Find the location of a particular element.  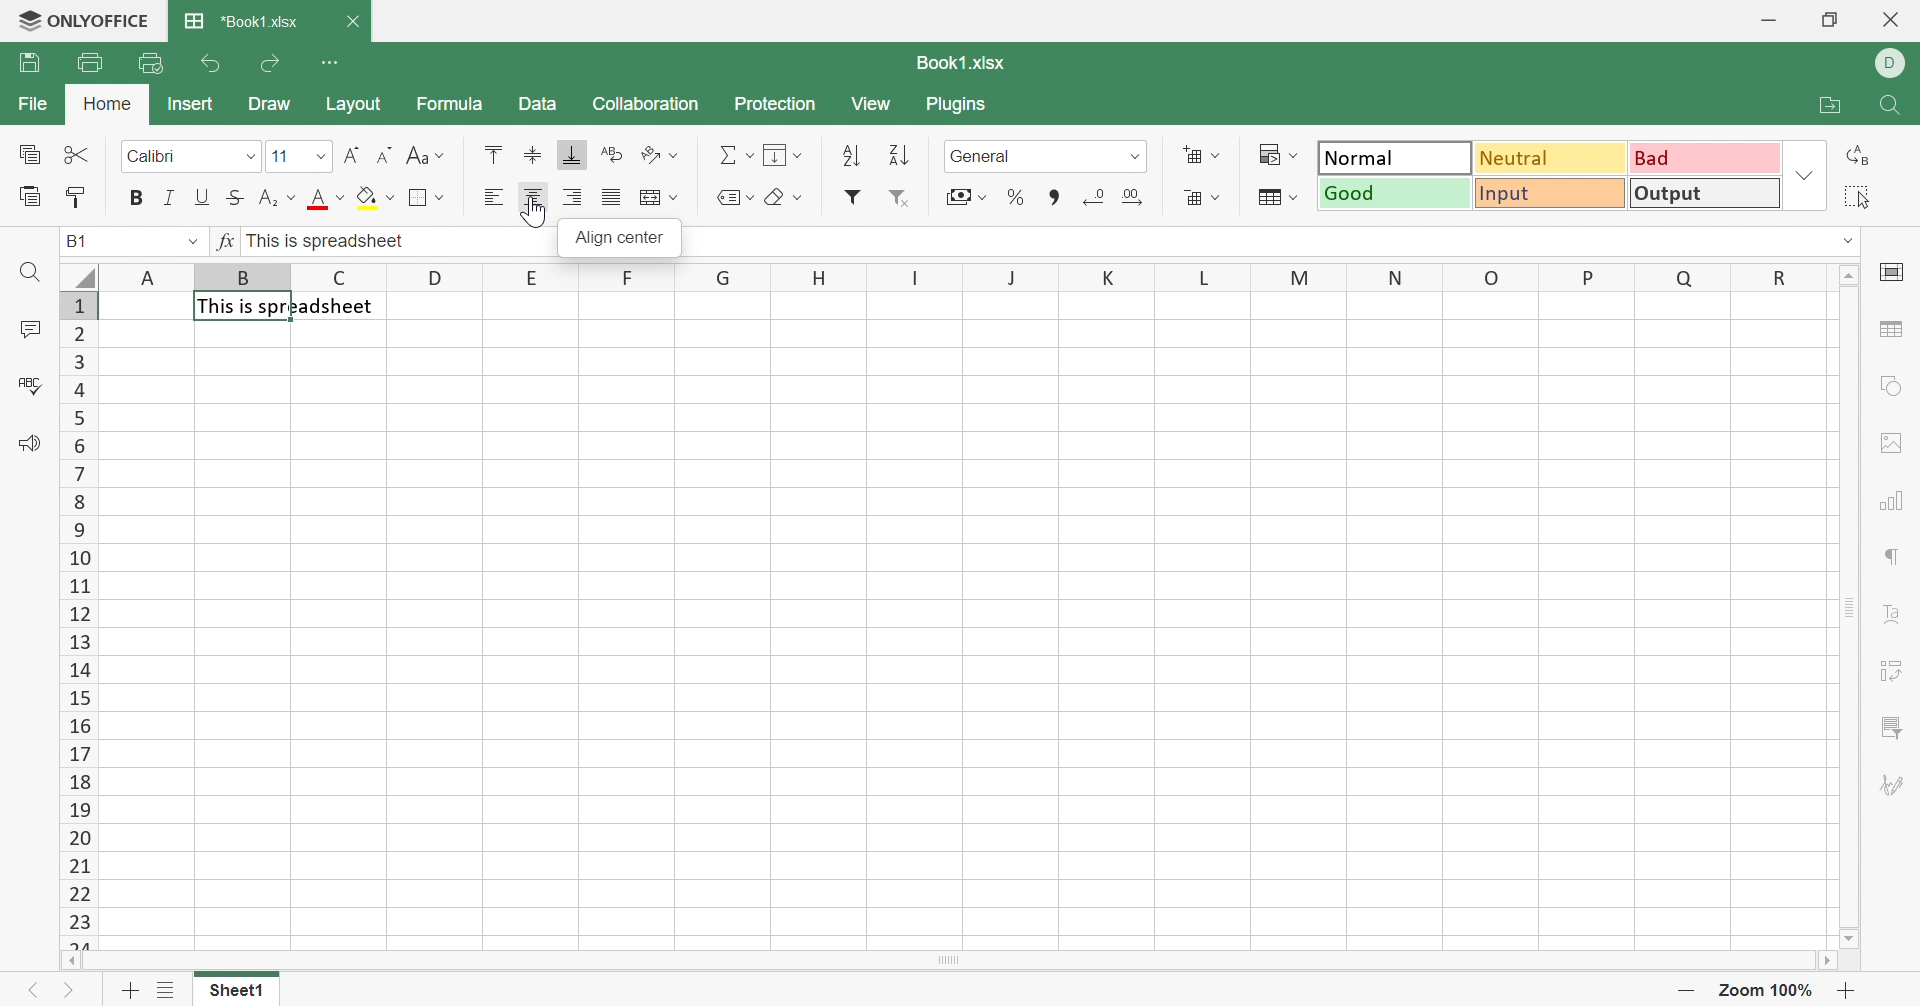

Drop Down is located at coordinates (291, 198).